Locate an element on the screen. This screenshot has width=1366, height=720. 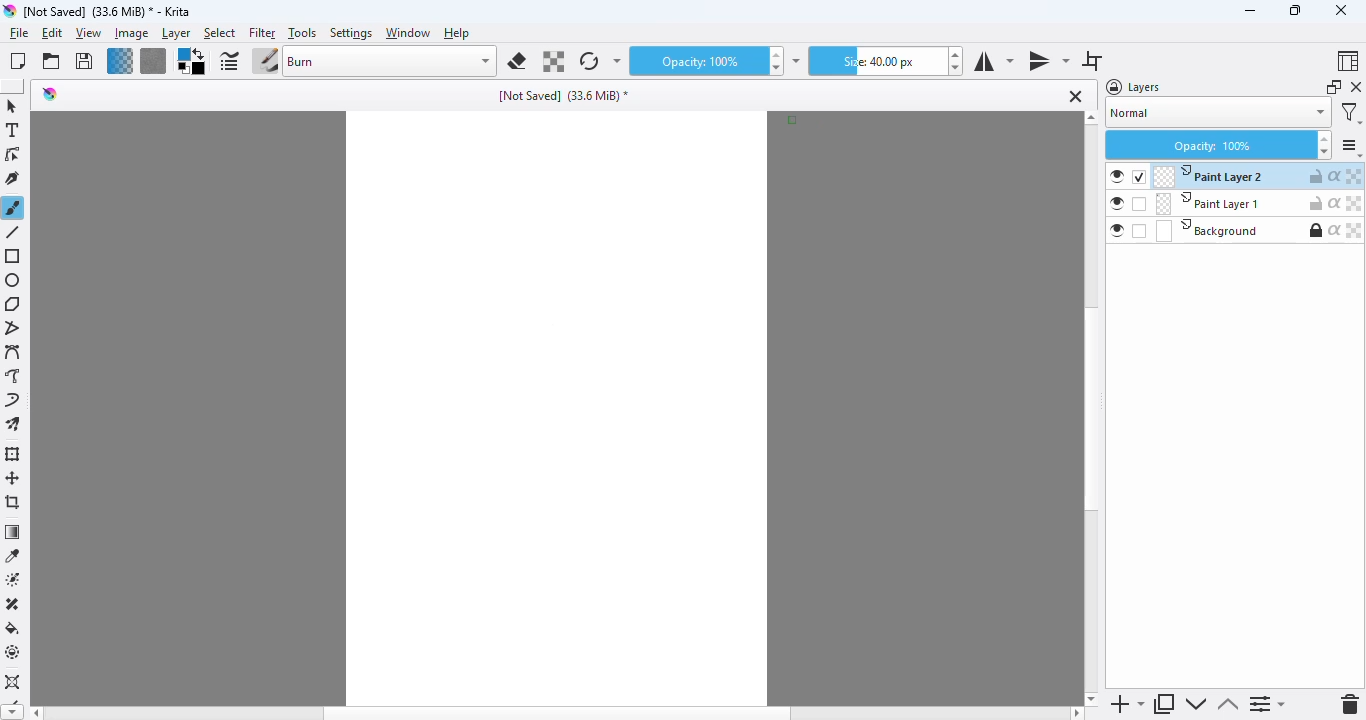
alpha locked: no is located at coordinates (1353, 230).